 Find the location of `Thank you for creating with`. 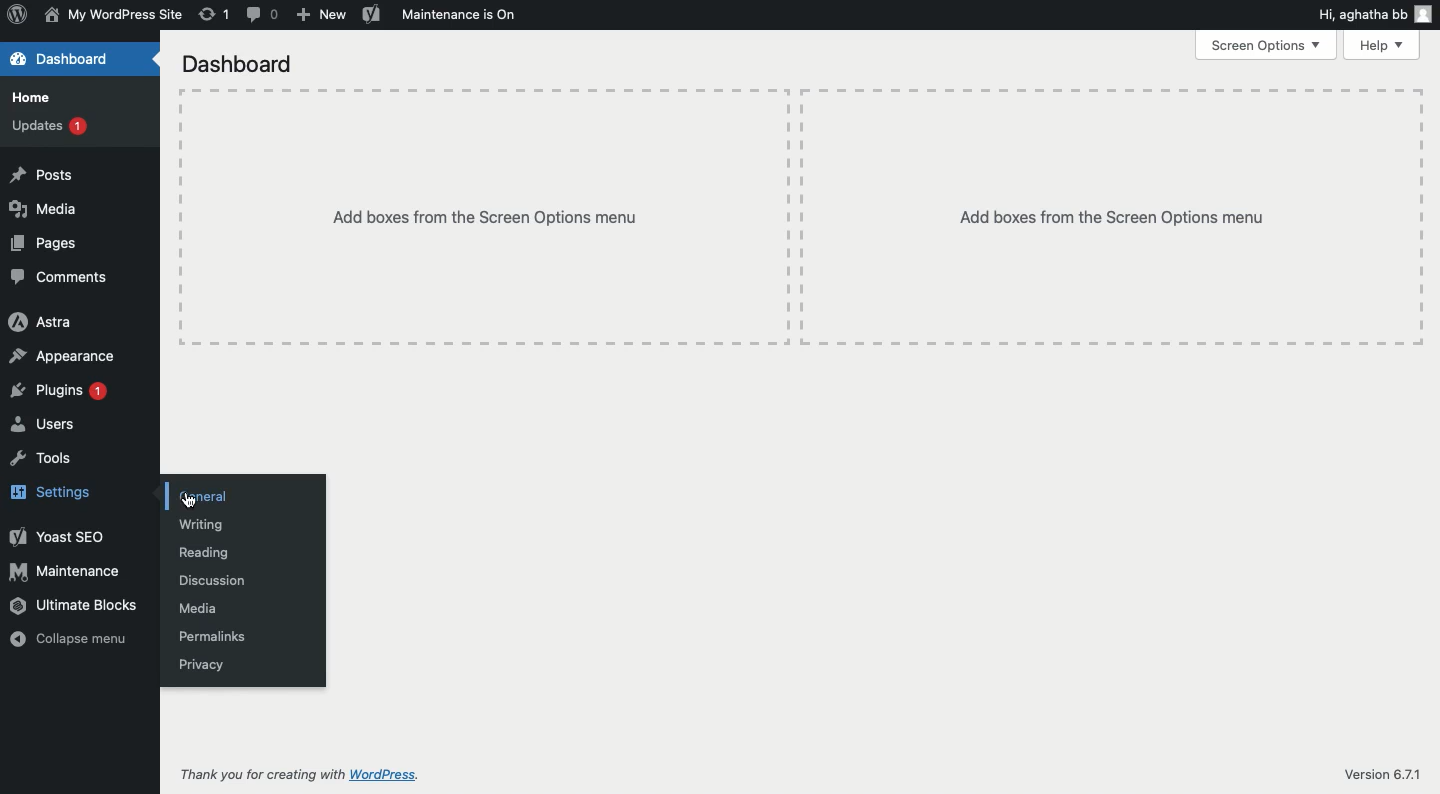

Thank you for creating with is located at coordinates (262, 775).